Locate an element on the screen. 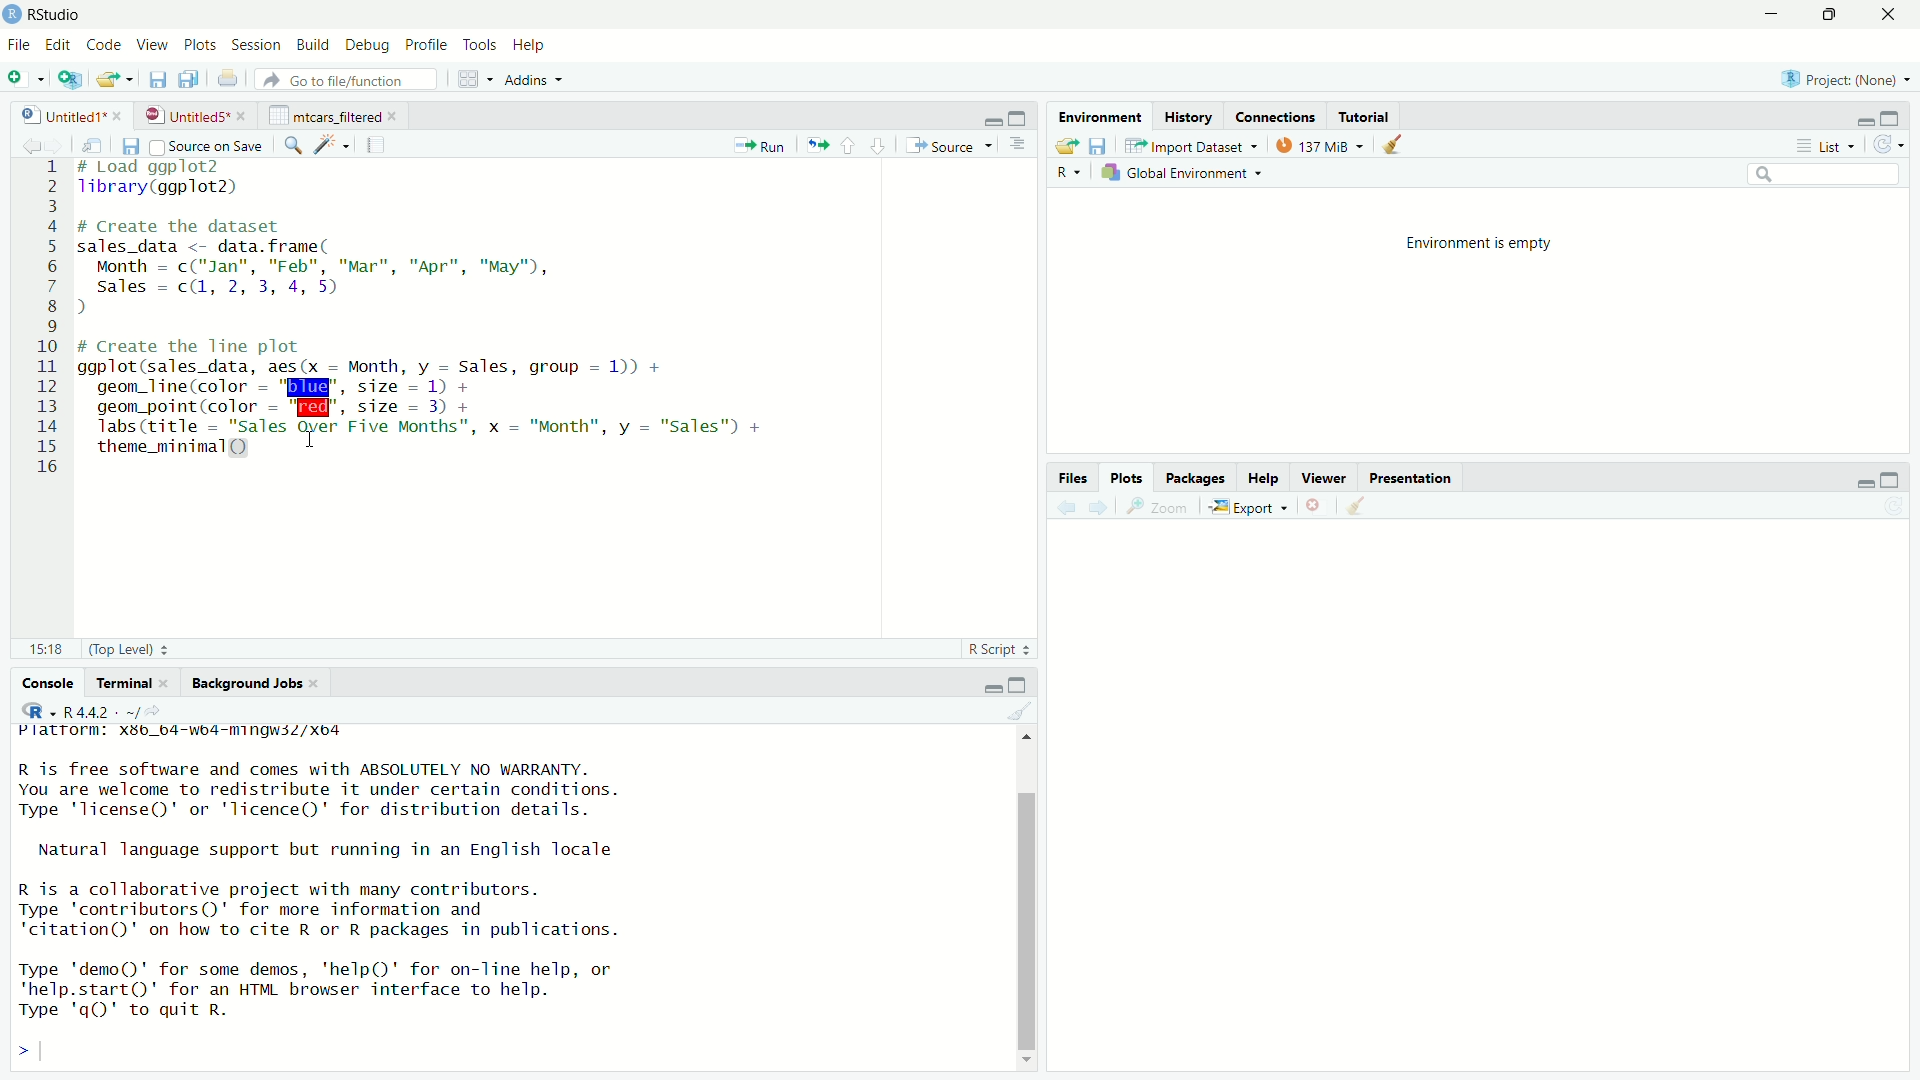 The width and height of the screenshot is (1920, 1080). refresh is located at coordinates (1892, 144).